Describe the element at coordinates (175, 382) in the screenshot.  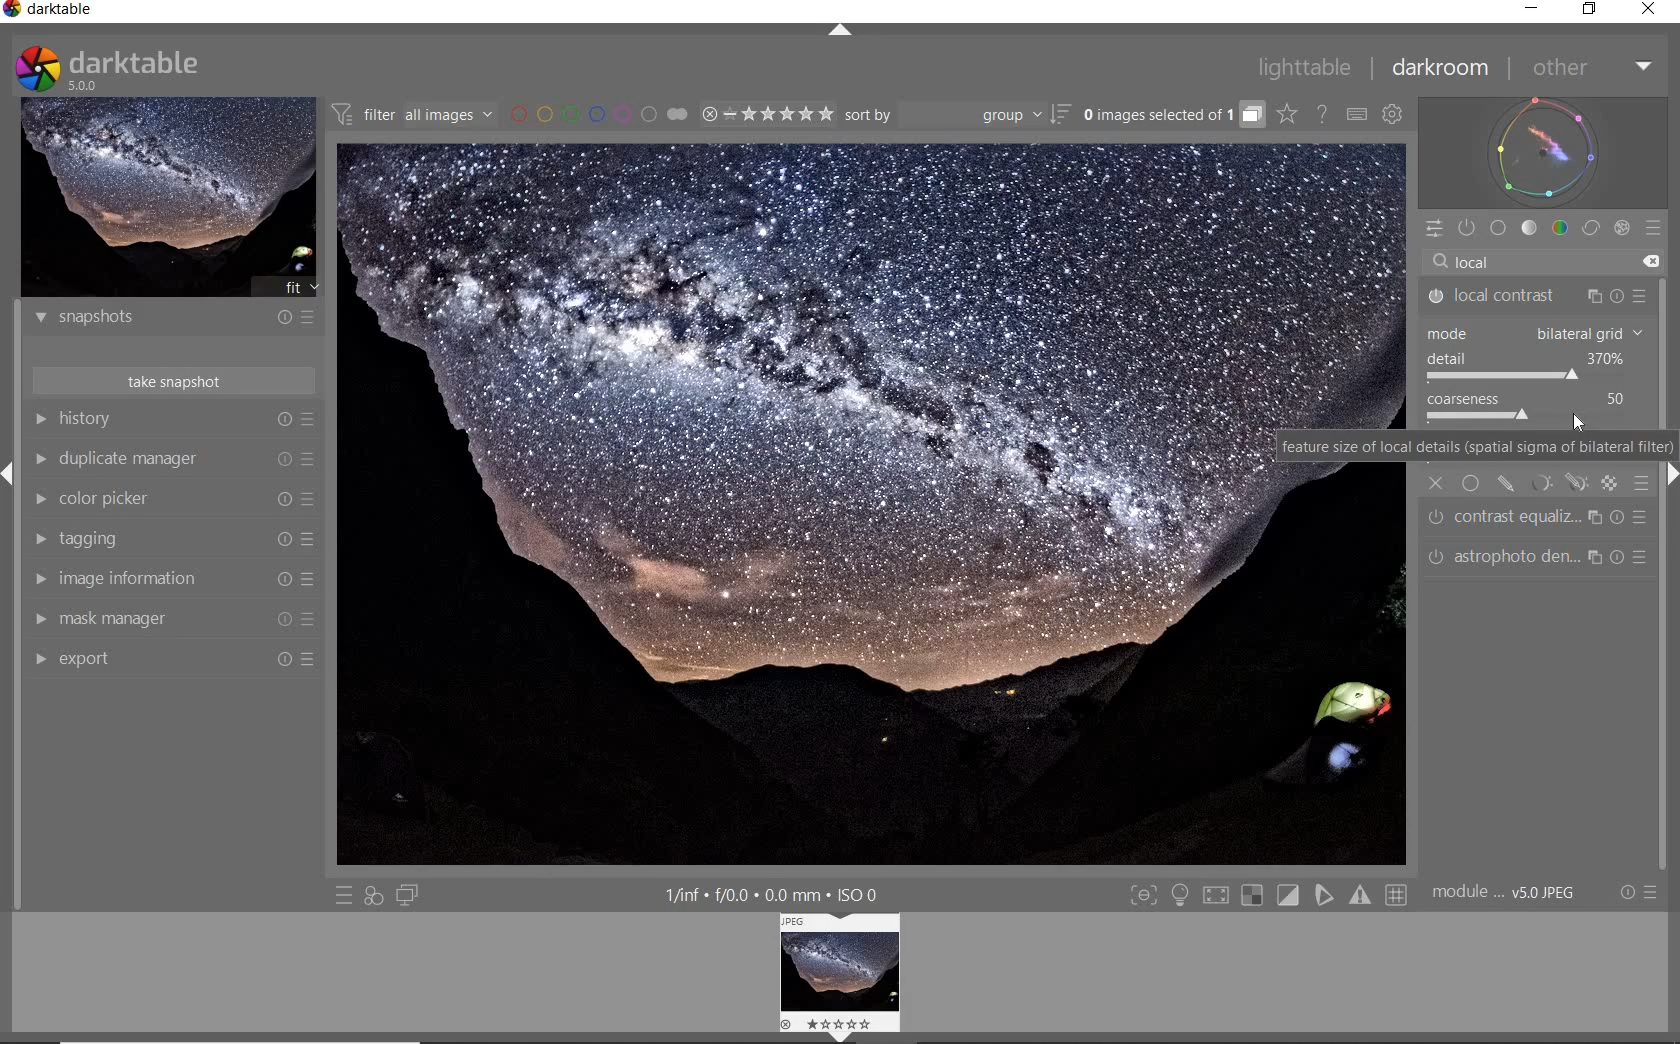
I see `TAKE SNAPSHOTS` at that location.